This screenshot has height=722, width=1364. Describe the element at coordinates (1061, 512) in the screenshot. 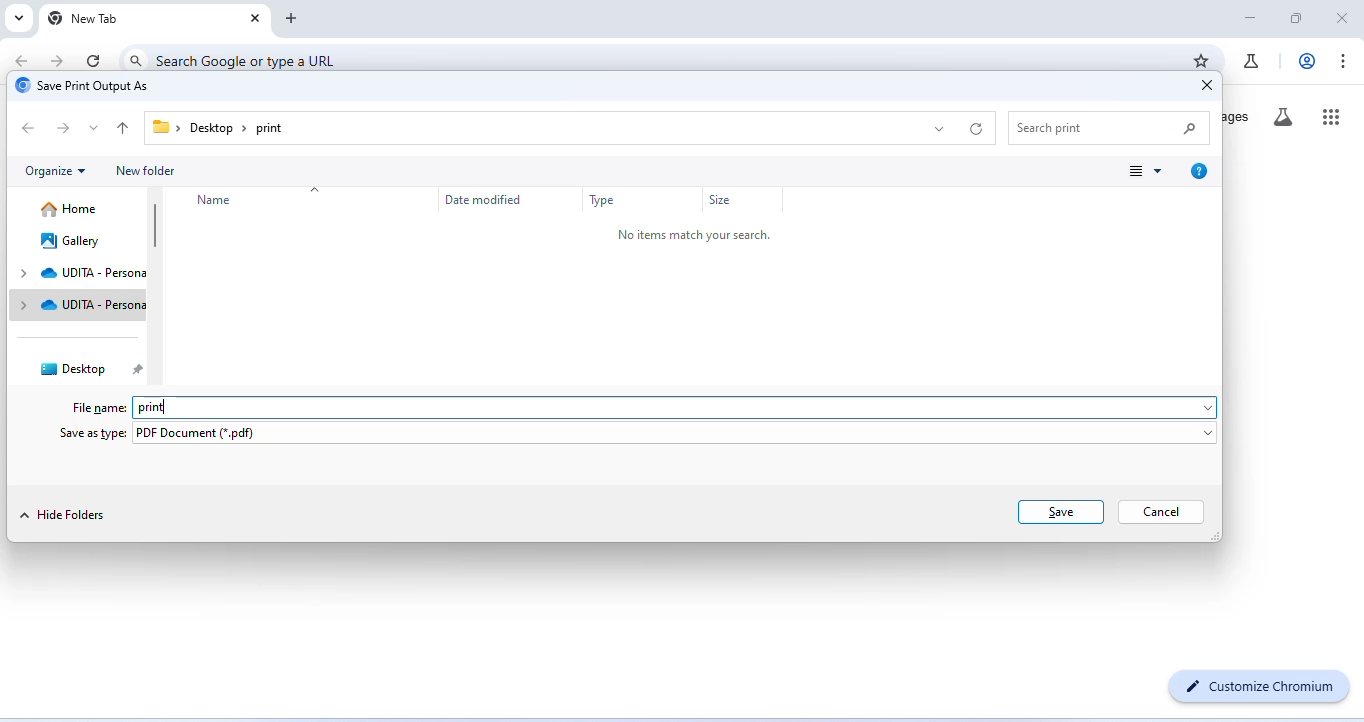

I see `save` at that location.